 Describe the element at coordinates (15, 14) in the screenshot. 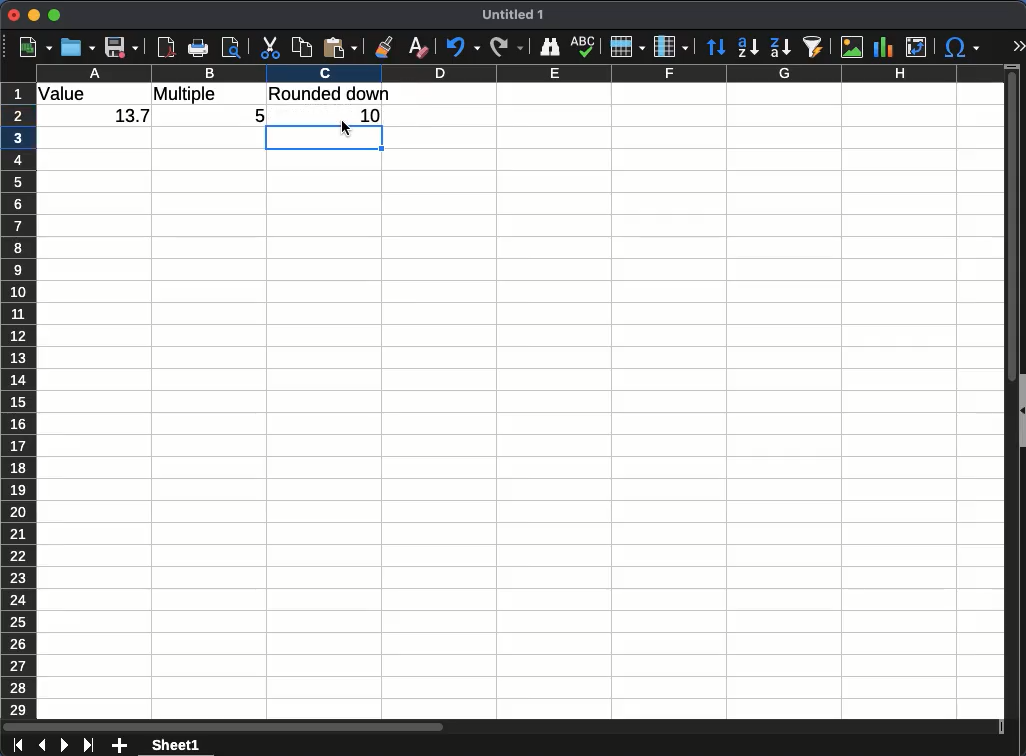

I see `close` at that location.